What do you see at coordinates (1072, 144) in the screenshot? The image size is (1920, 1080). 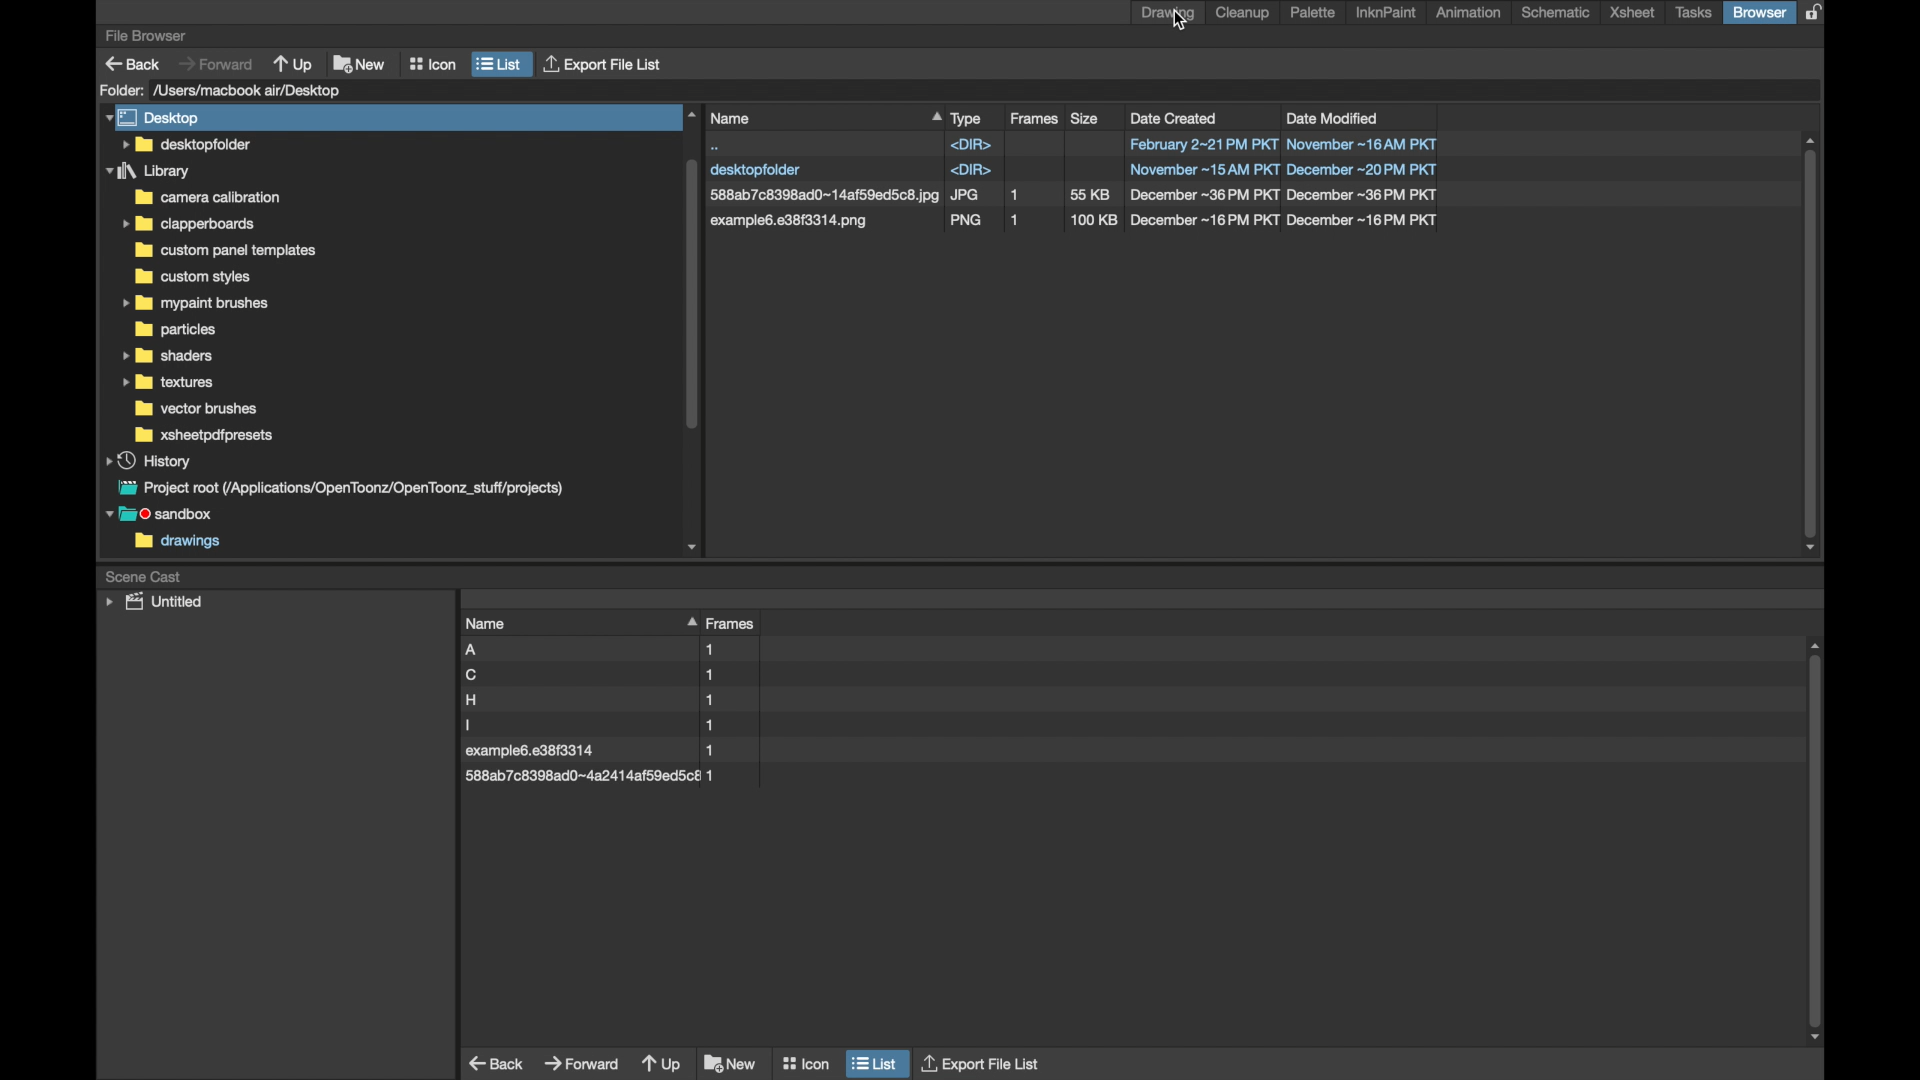 I see `file` at bounding box center [1072, 144].